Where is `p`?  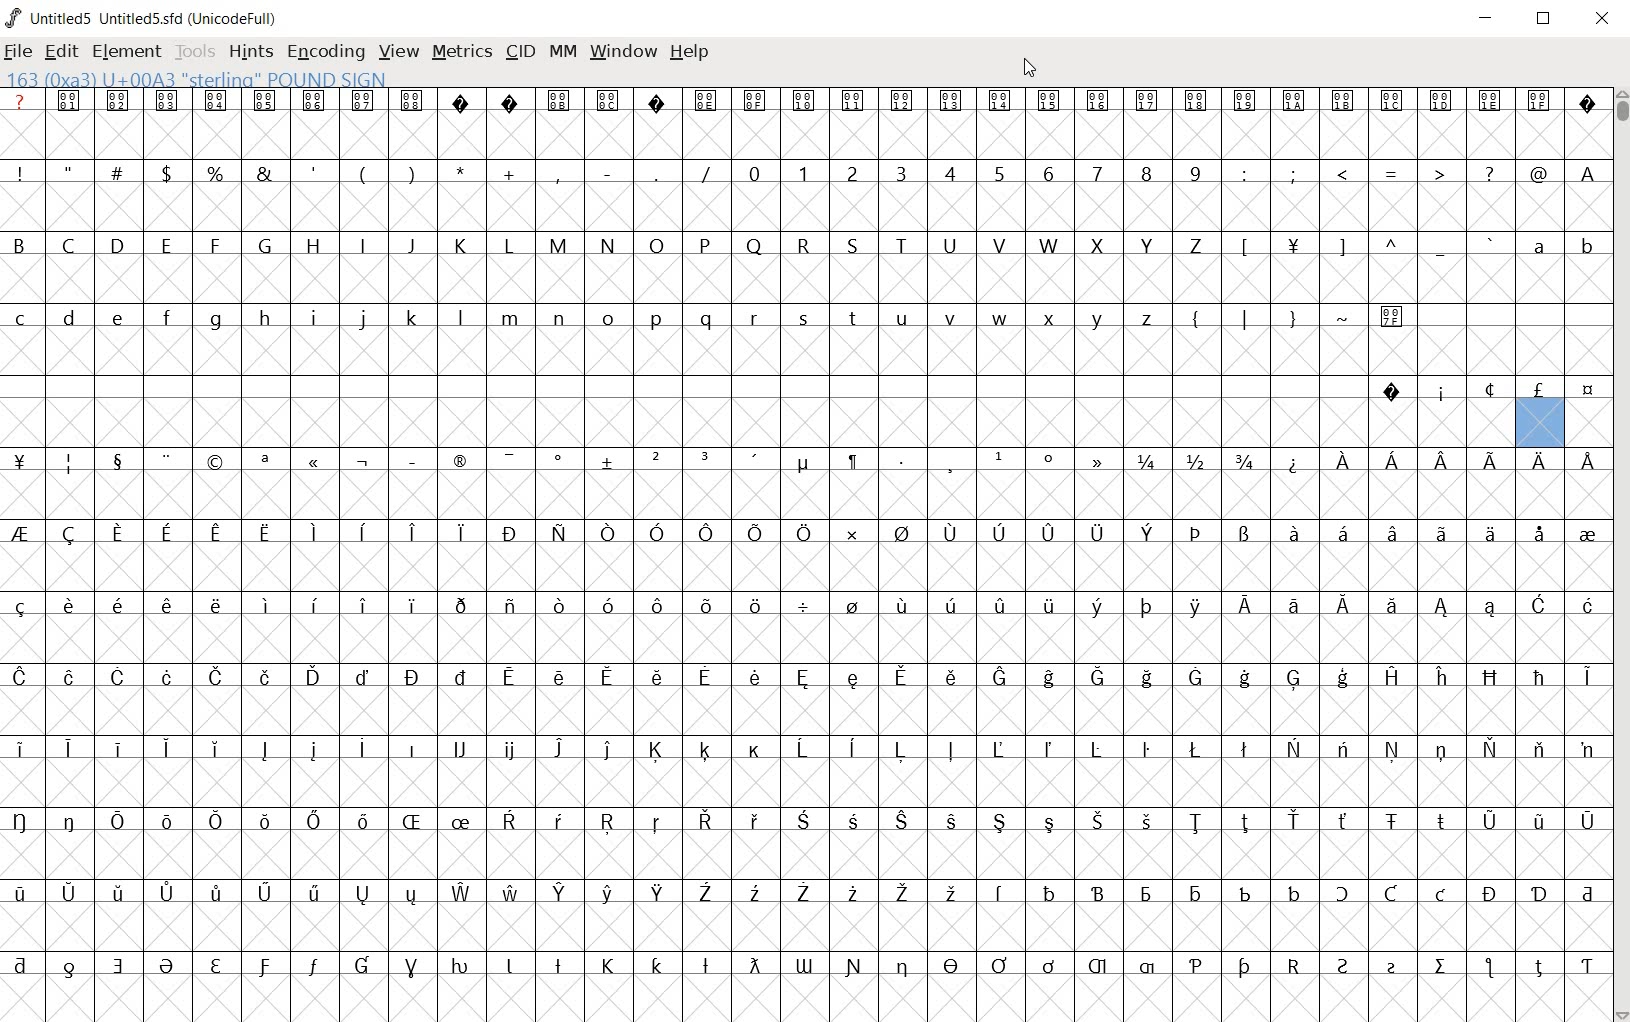
p is located at coordinates (655, 320).